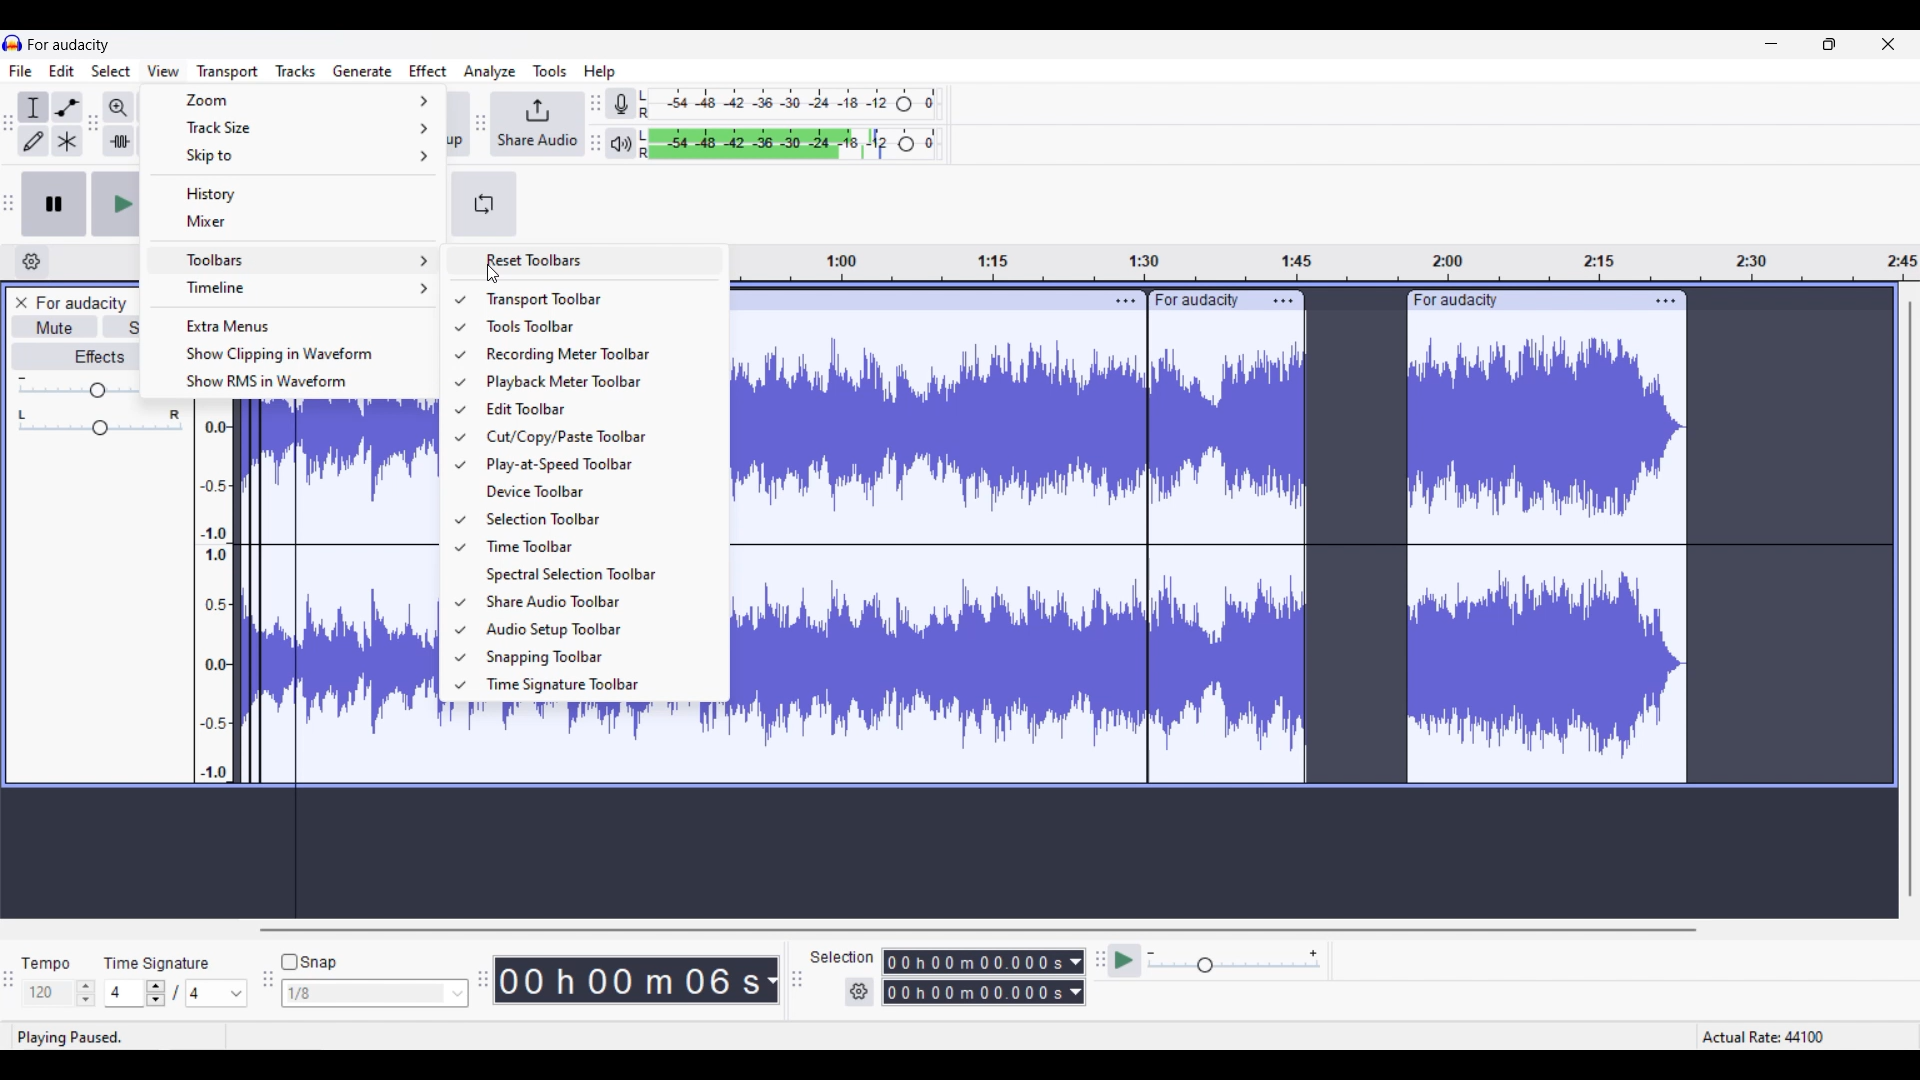  What do you see at coordinates (600, 72) in the screenshot?
I see `Help menu` at bounding box center [600, 72].